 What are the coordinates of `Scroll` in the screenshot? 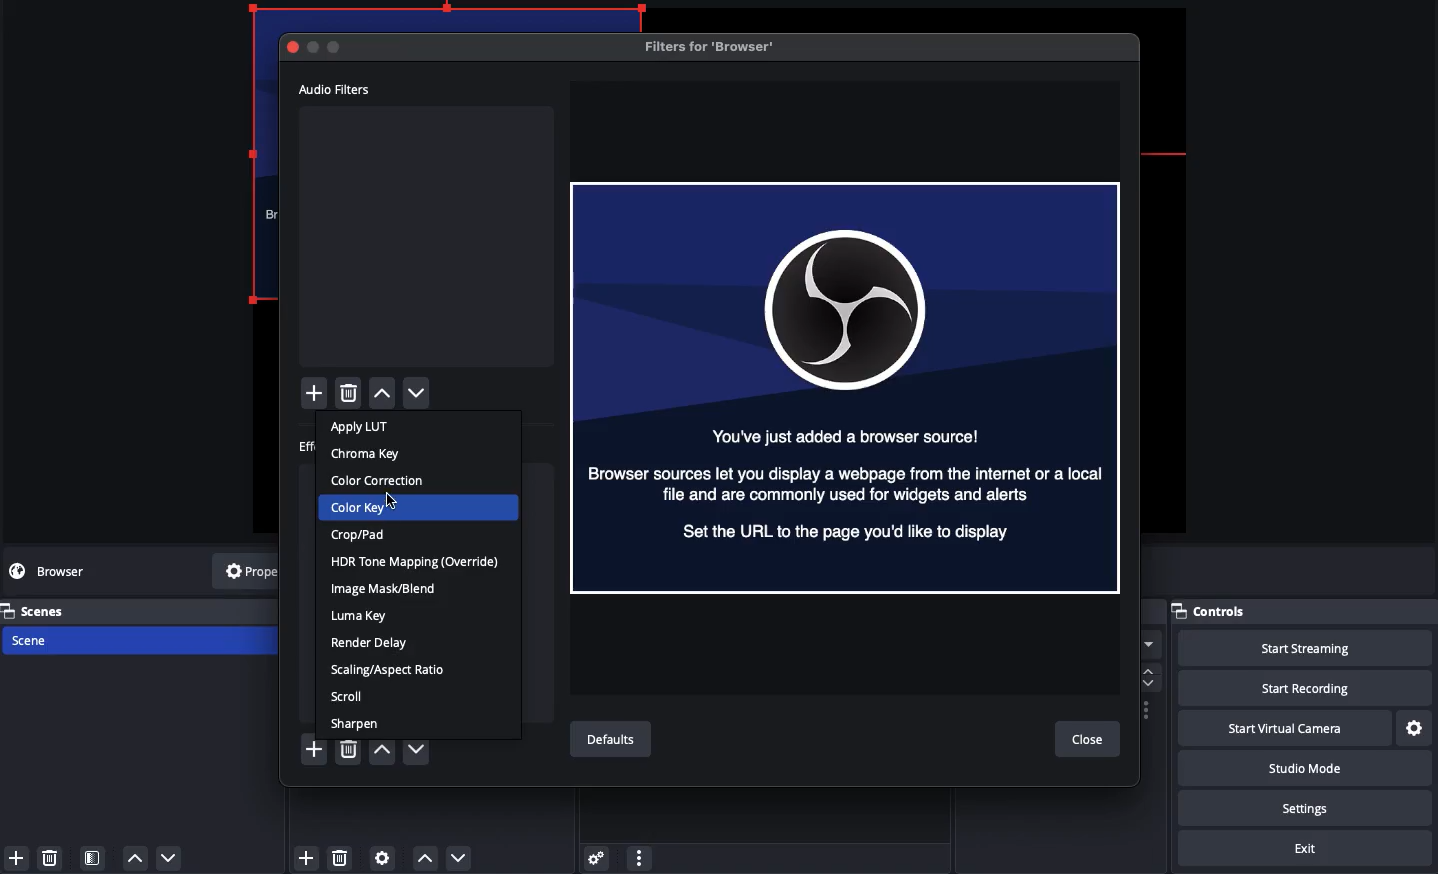 It's located at (348, 696).